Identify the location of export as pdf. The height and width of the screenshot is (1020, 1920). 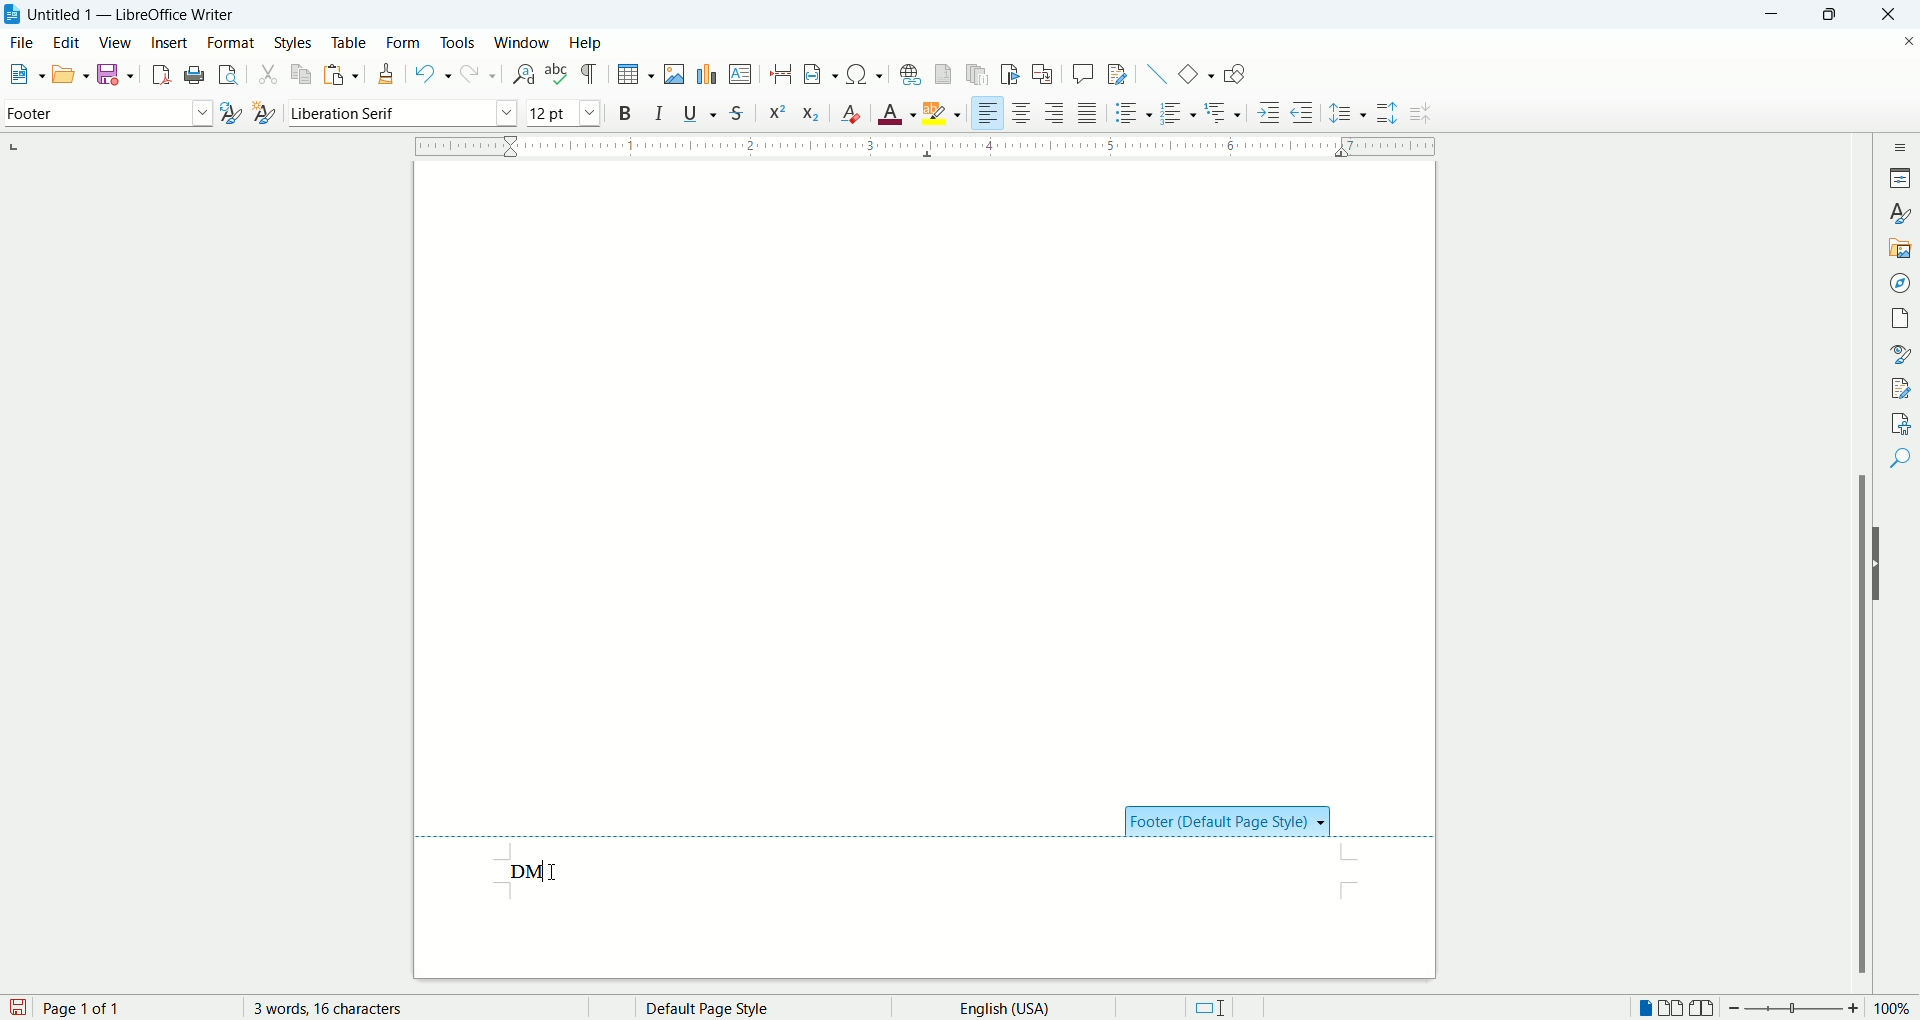
(158, 74).